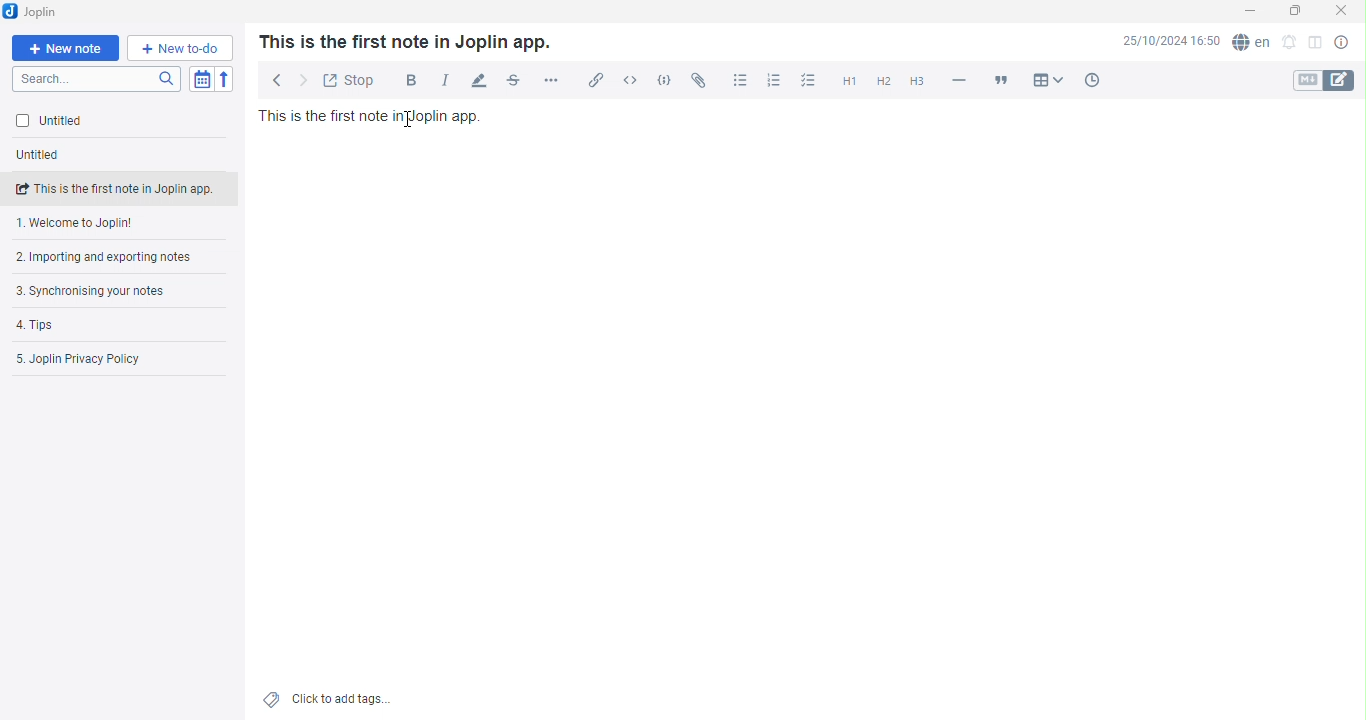 This screenshot has width=1366, height=720. Describe the element at coordinates (512, 83) in the screenshot. I see `Strikethrough` at that location.